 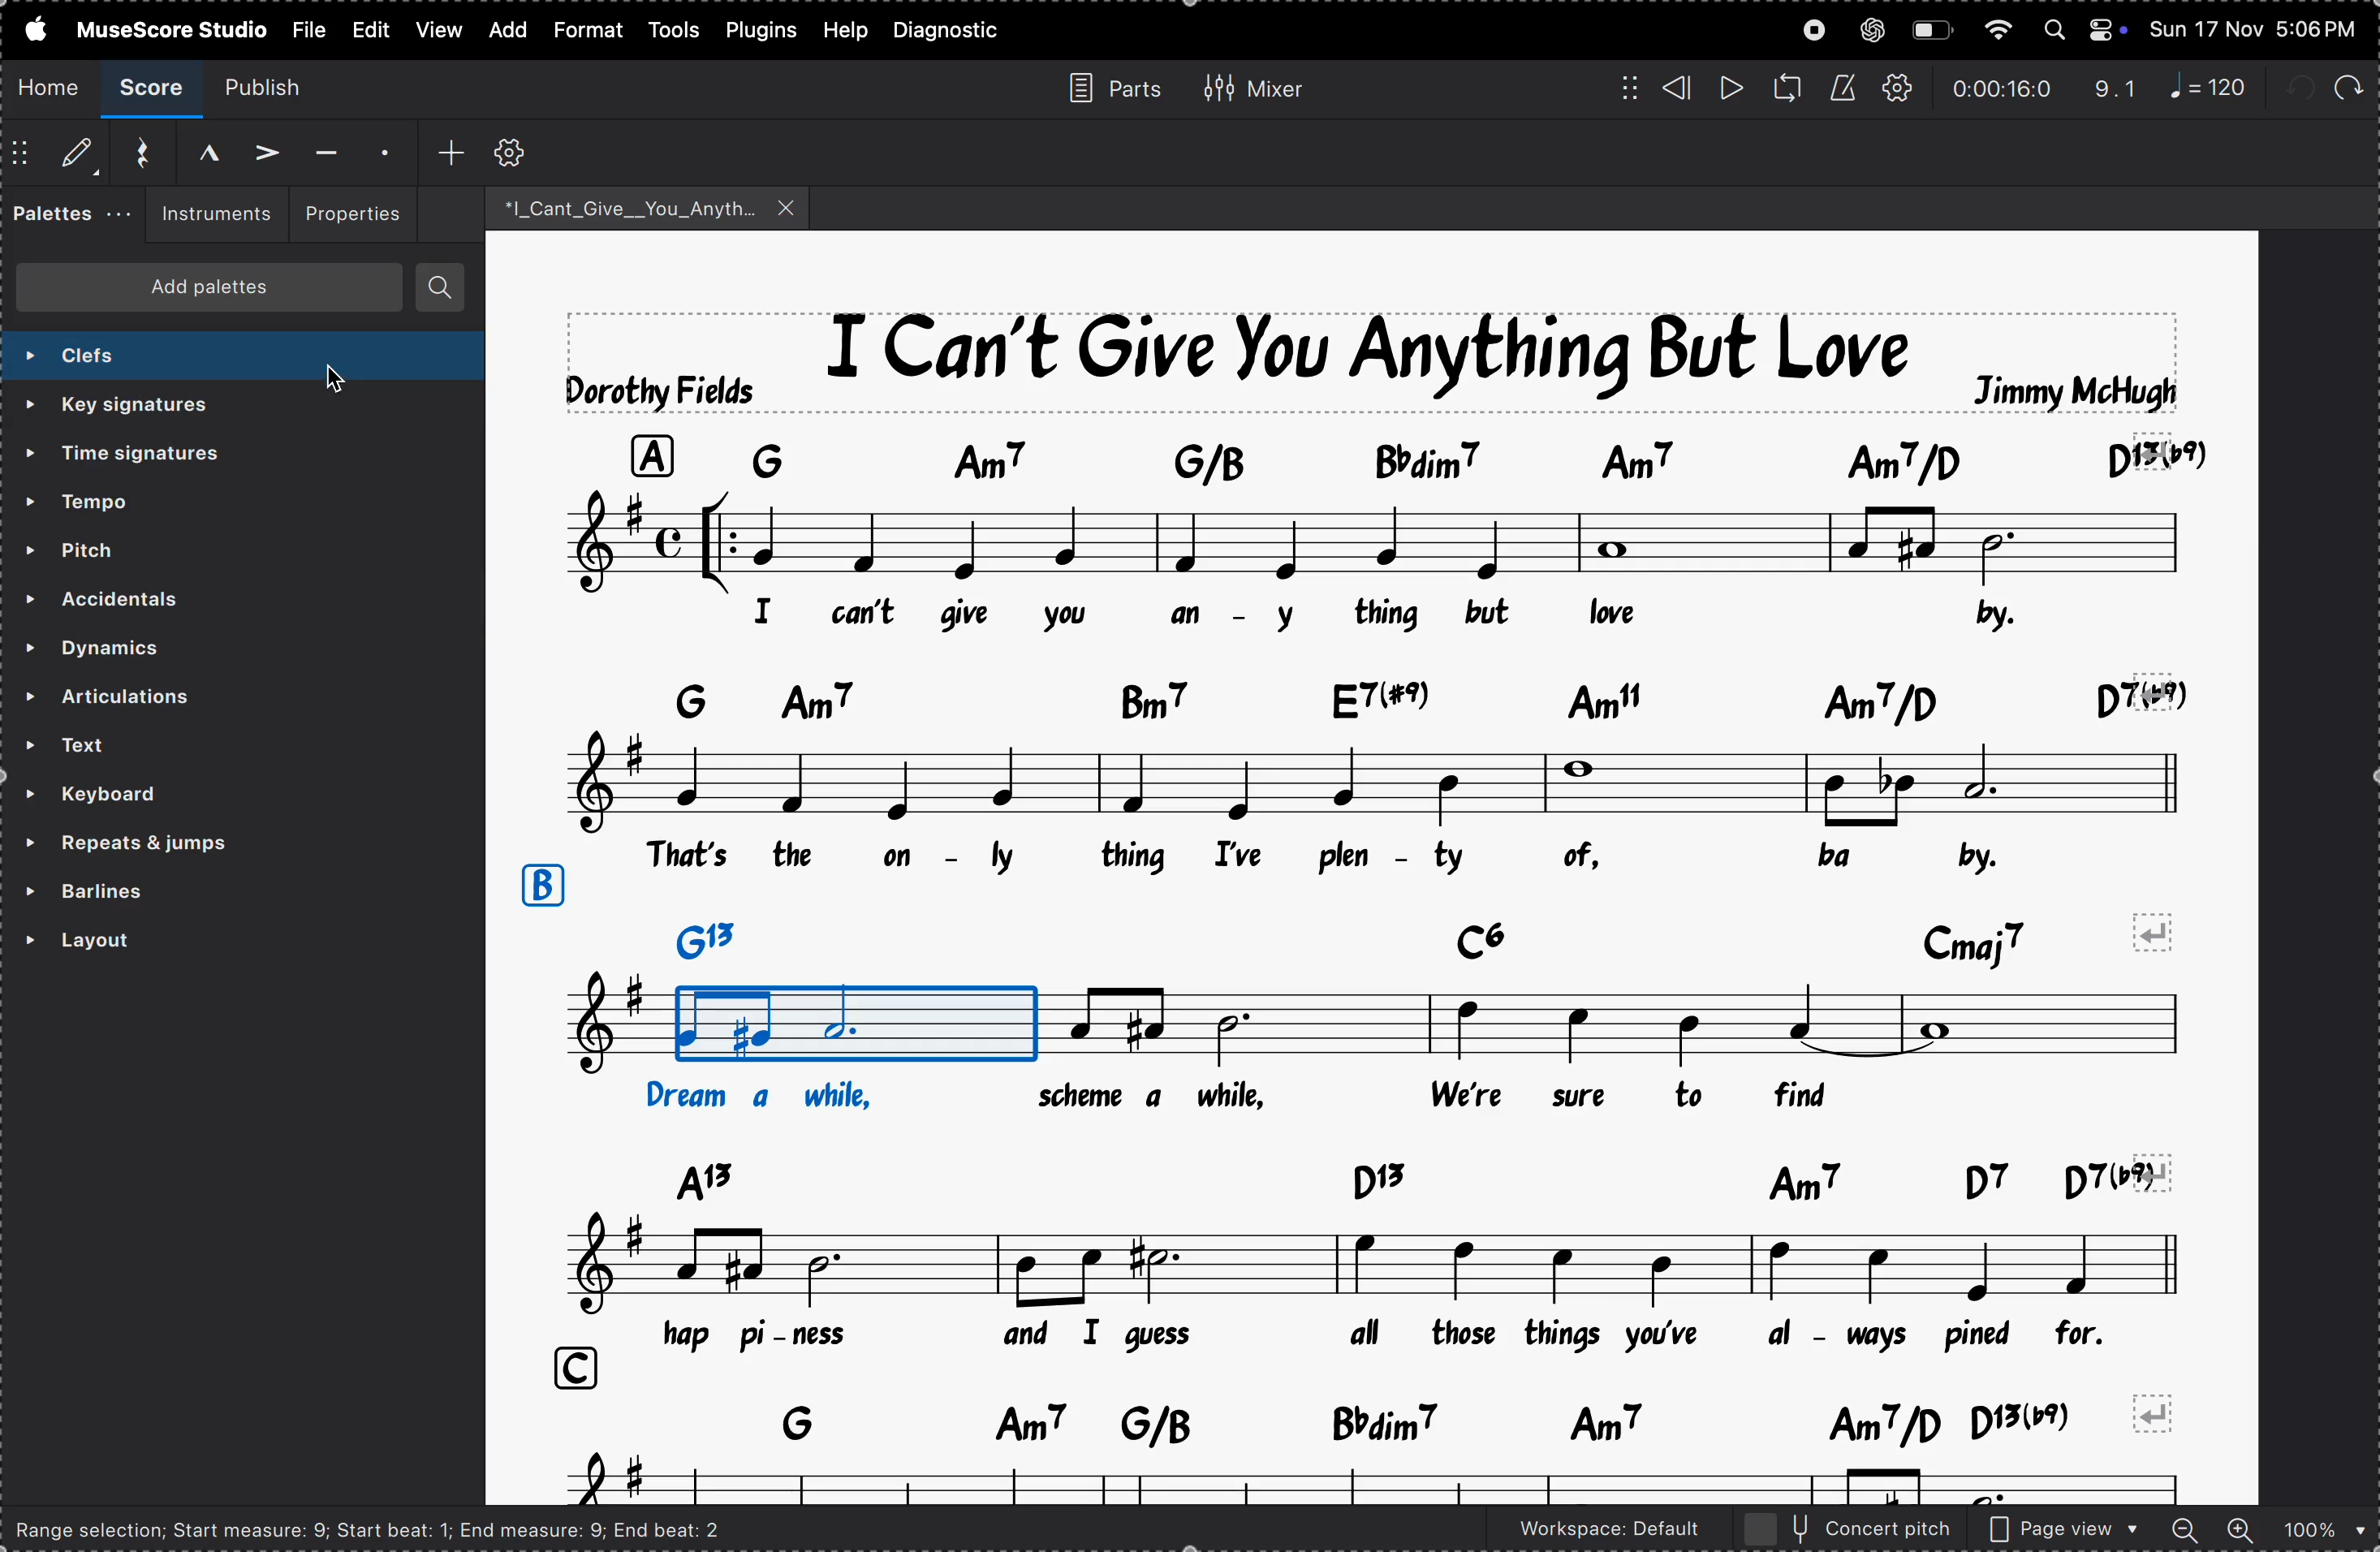 What do you see at coordinates (1348, 1027) in the screenshot?
I see `notes` at bounding box center [1348, 1027].